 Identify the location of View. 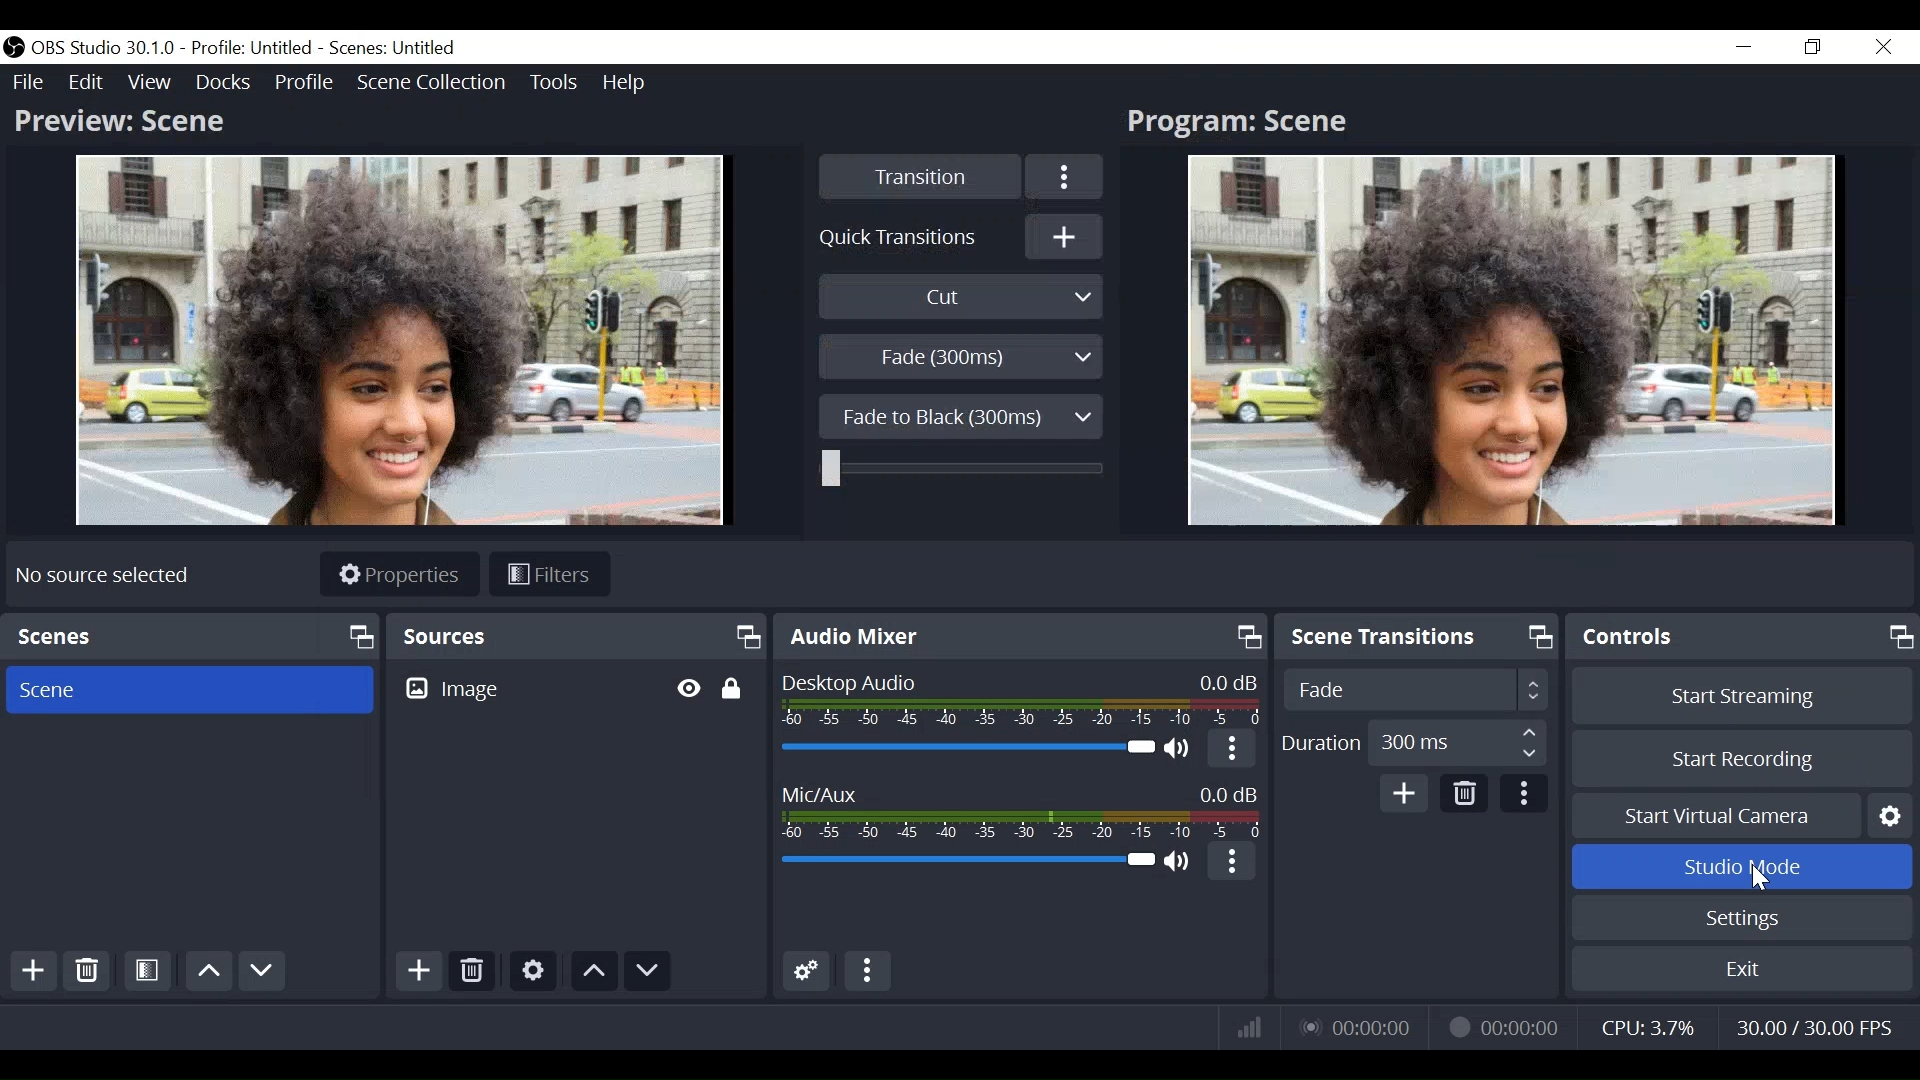
(151, 83).